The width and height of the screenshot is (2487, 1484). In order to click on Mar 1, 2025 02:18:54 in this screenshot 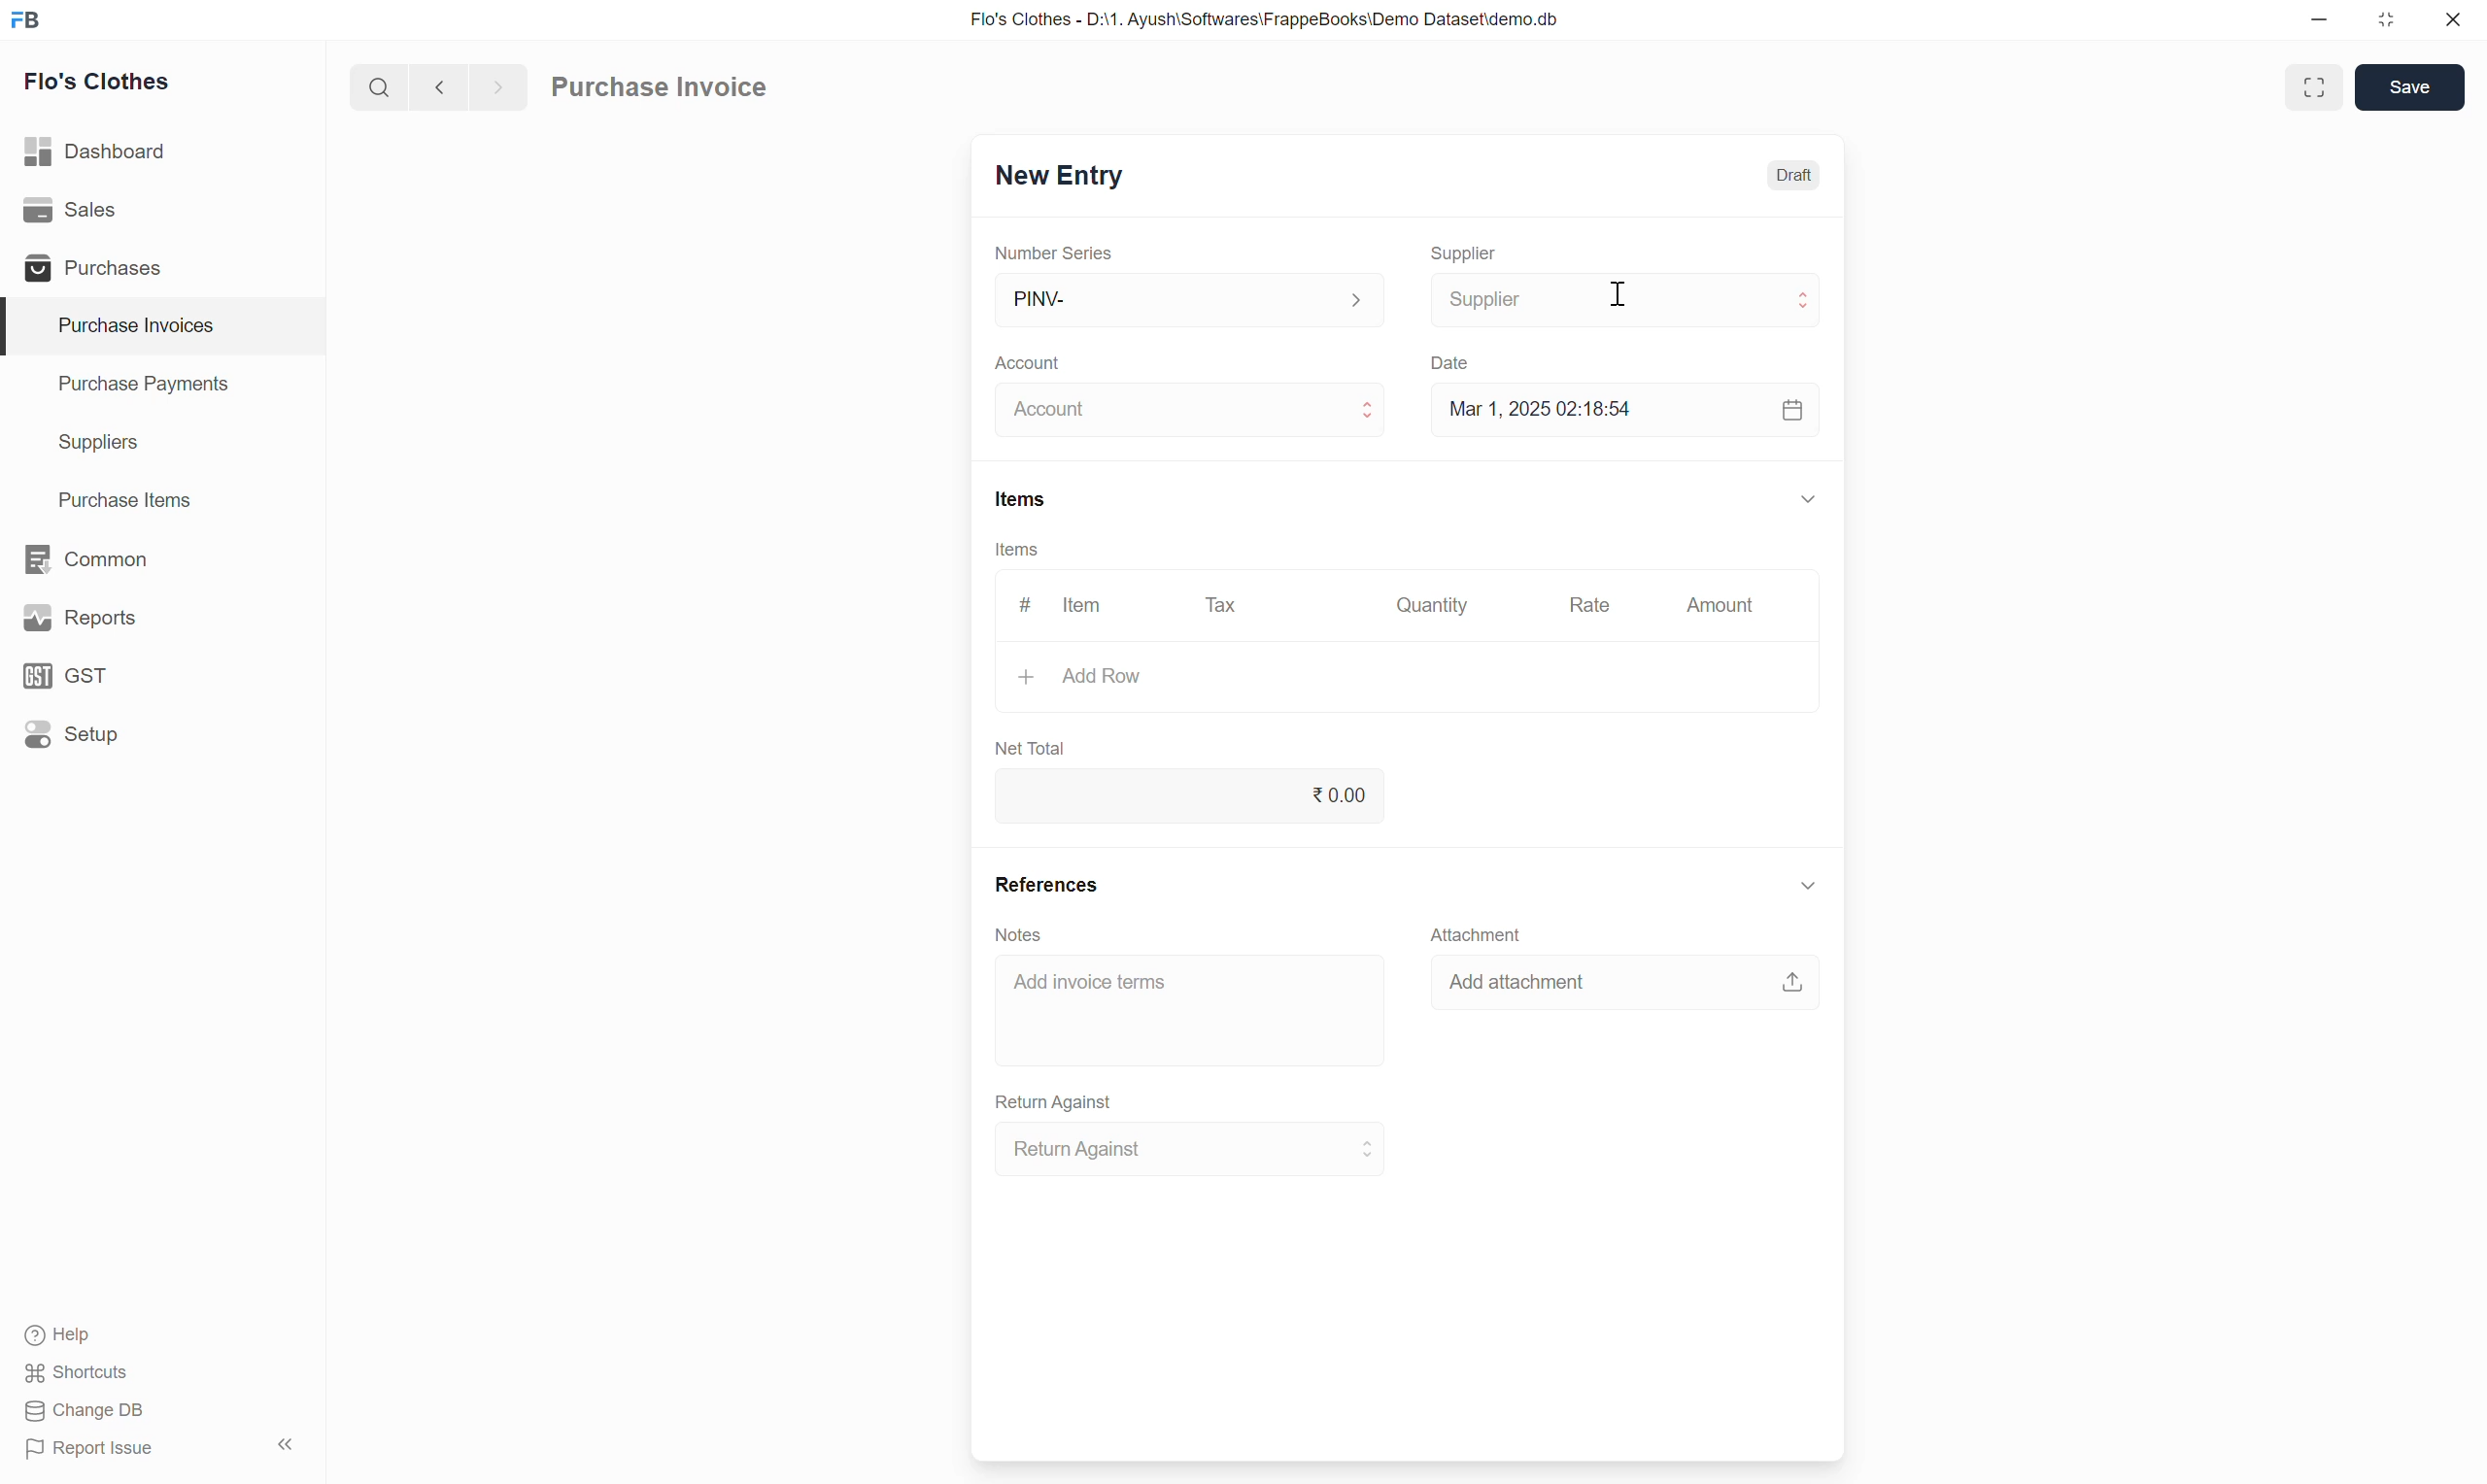, I will do `click(1626, 410)`.